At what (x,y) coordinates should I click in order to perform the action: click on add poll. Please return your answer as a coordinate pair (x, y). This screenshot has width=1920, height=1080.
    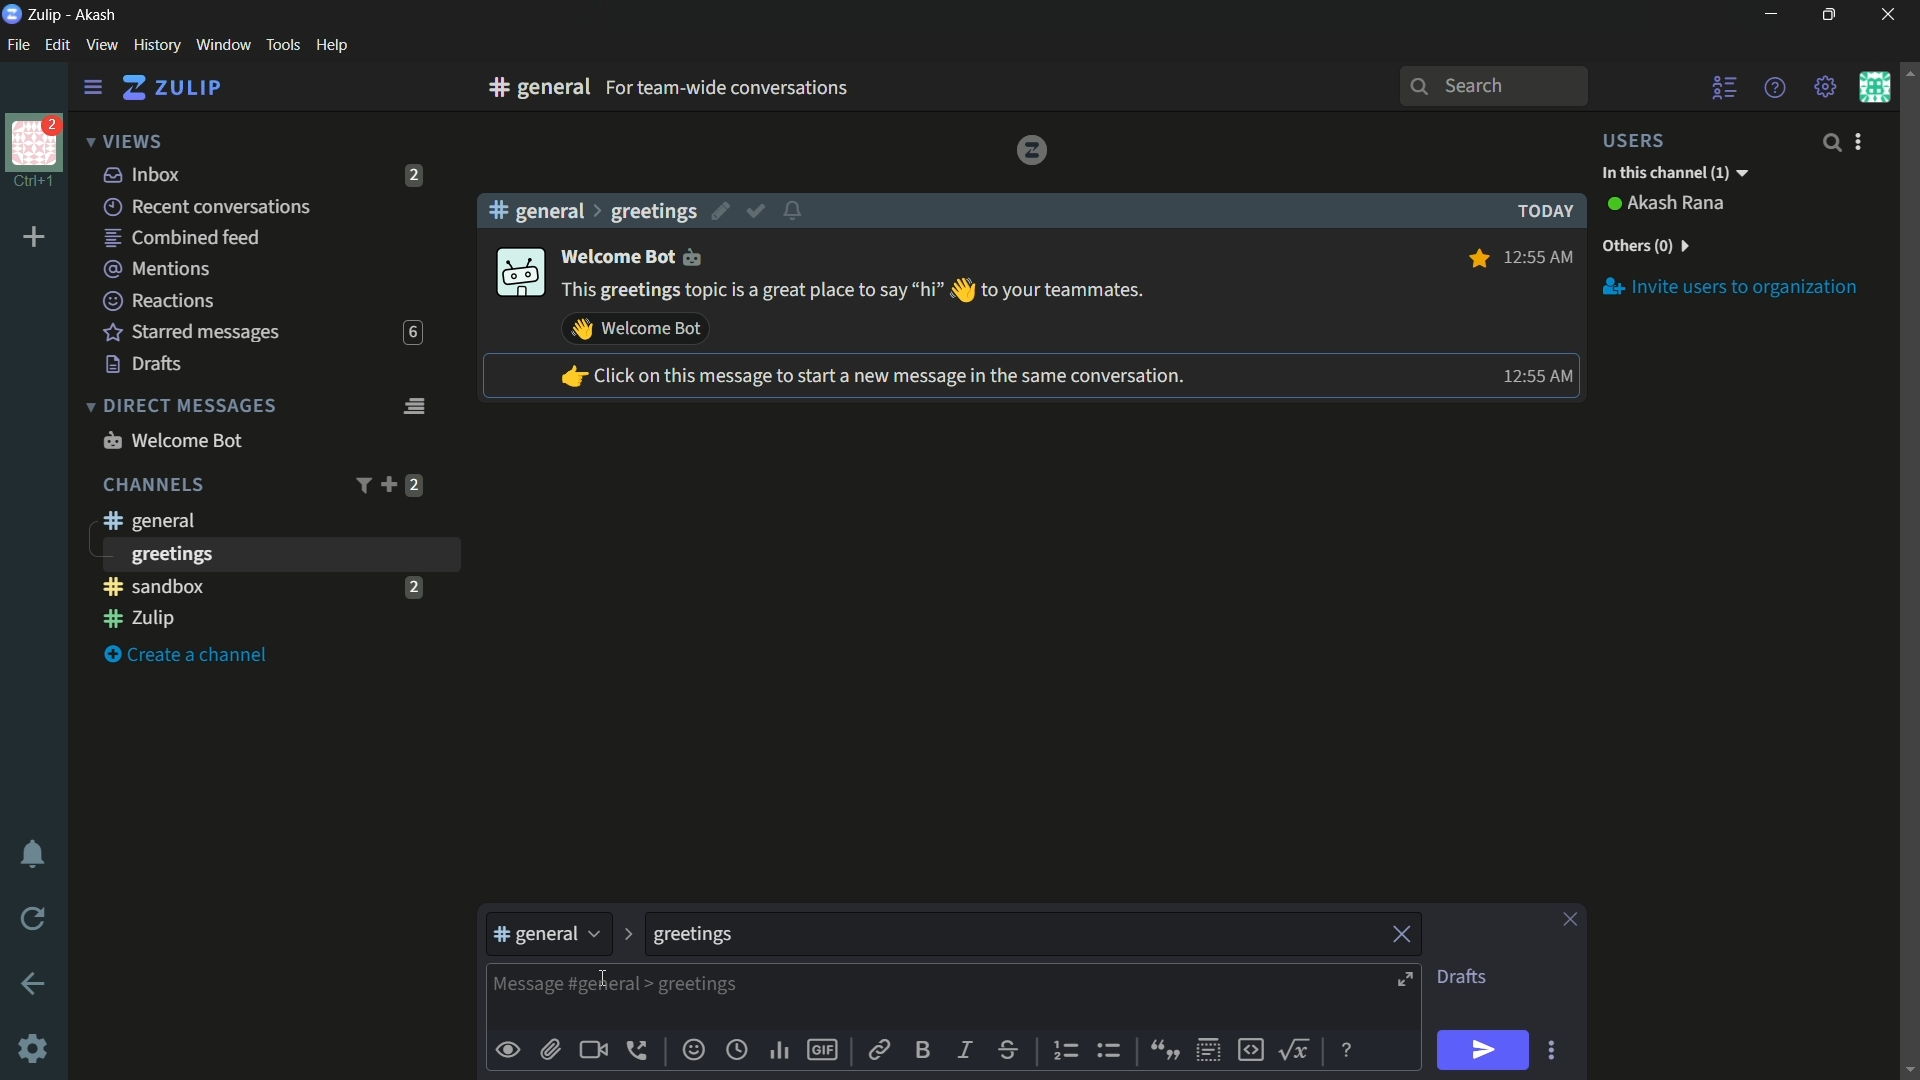
    Looking at the image, I should click on (781, 1052).